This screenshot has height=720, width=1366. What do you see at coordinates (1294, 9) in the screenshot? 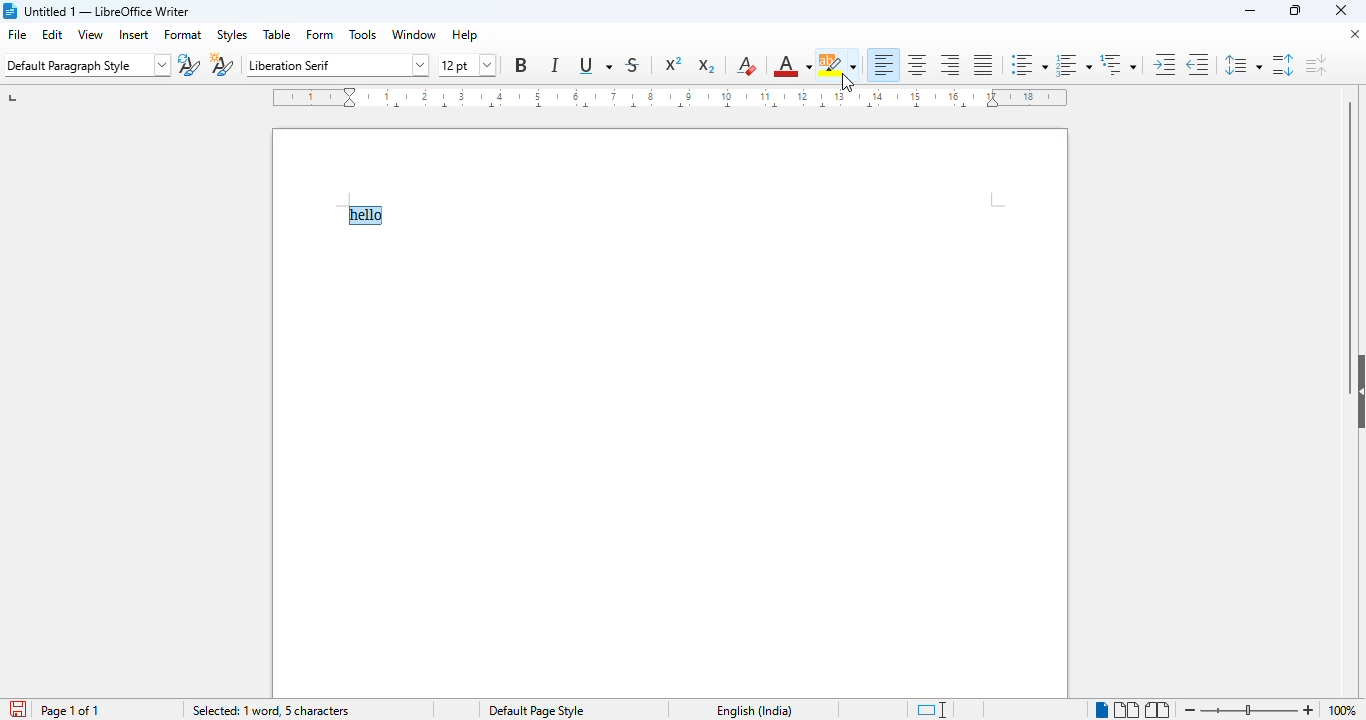
I see `maximize` at bounding box center [1294, 9].